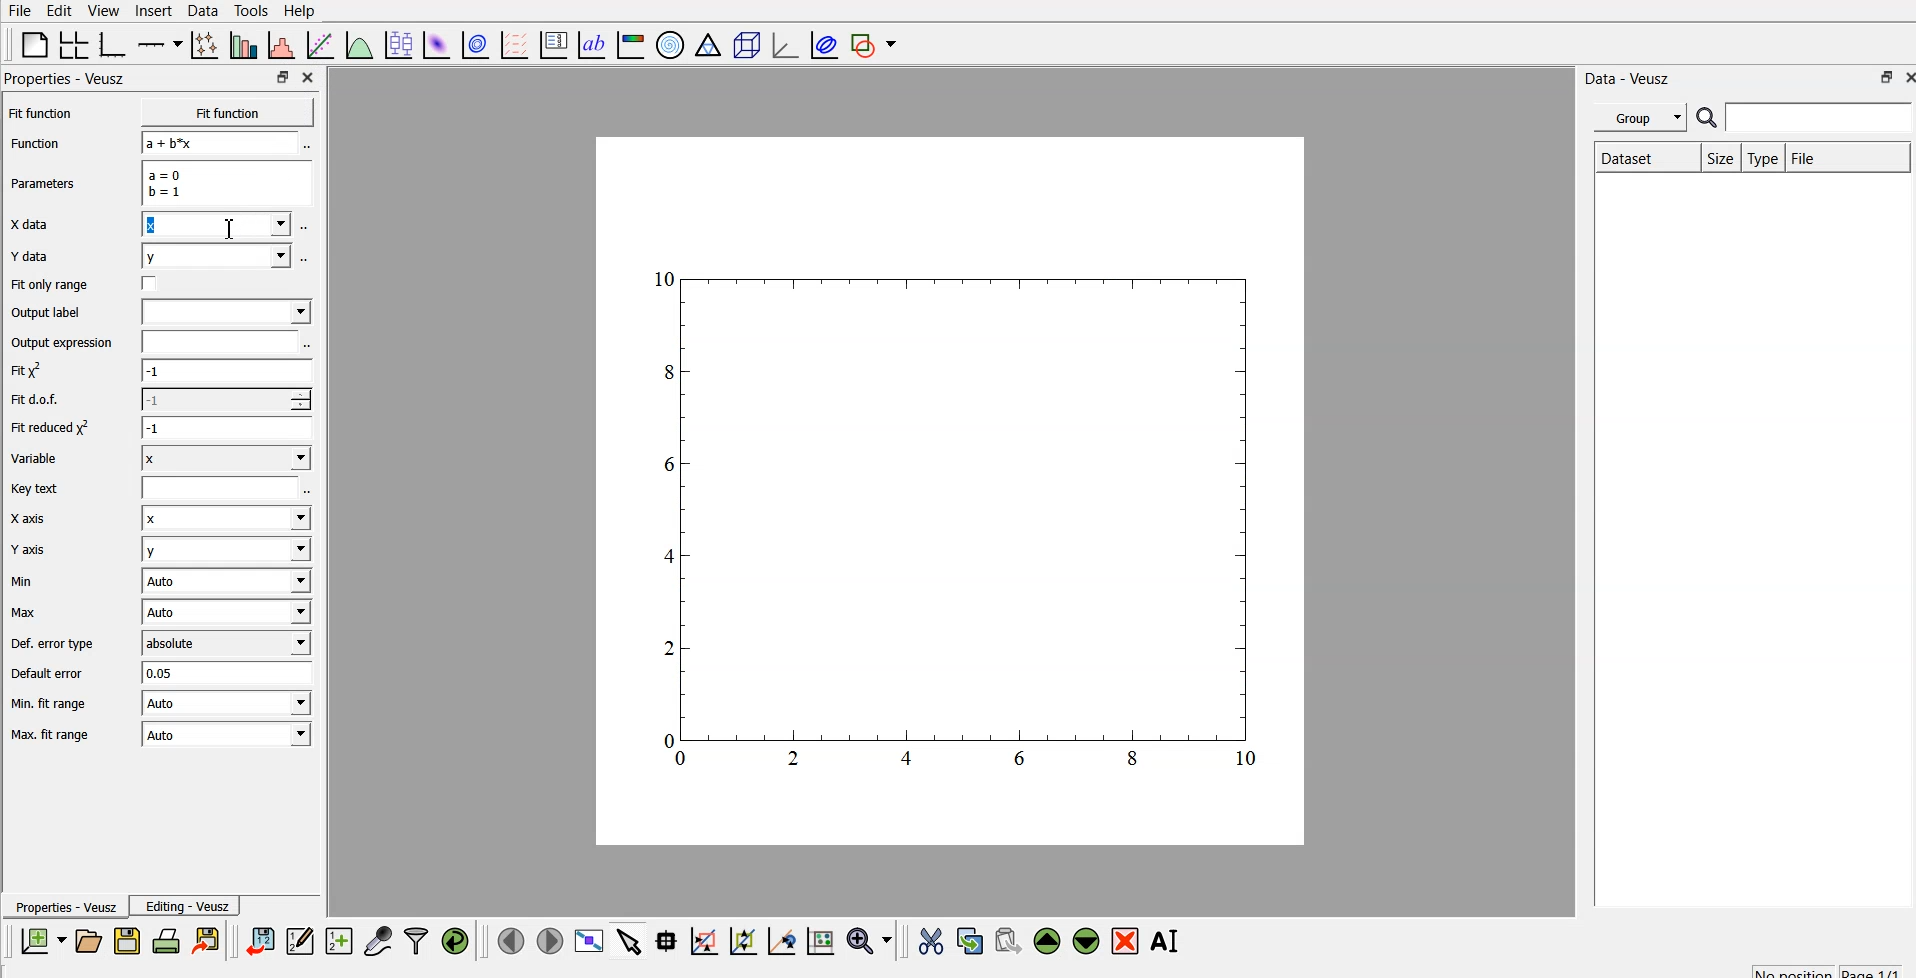 The height and width of the screenshot is (978, 1916). I want to click on plot bar charts, so click(243, 45).